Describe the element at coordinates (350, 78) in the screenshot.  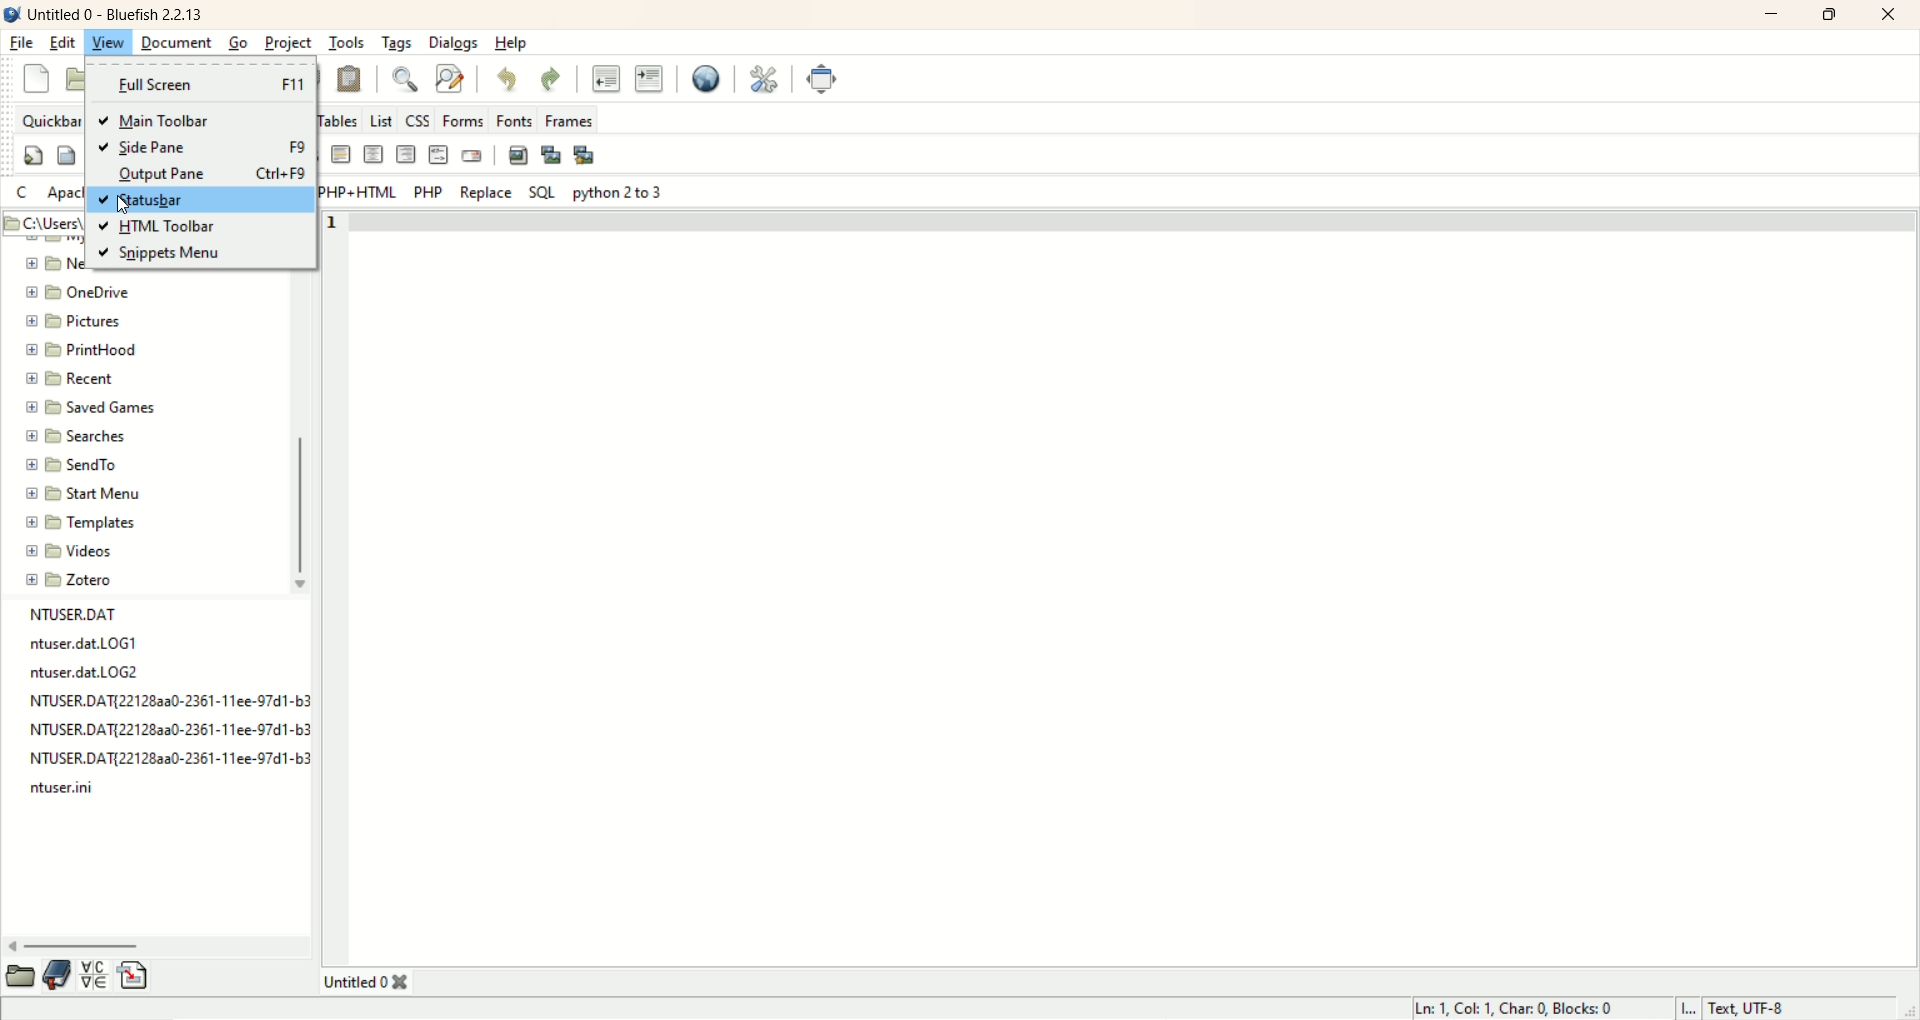
I see `paste` at that location.